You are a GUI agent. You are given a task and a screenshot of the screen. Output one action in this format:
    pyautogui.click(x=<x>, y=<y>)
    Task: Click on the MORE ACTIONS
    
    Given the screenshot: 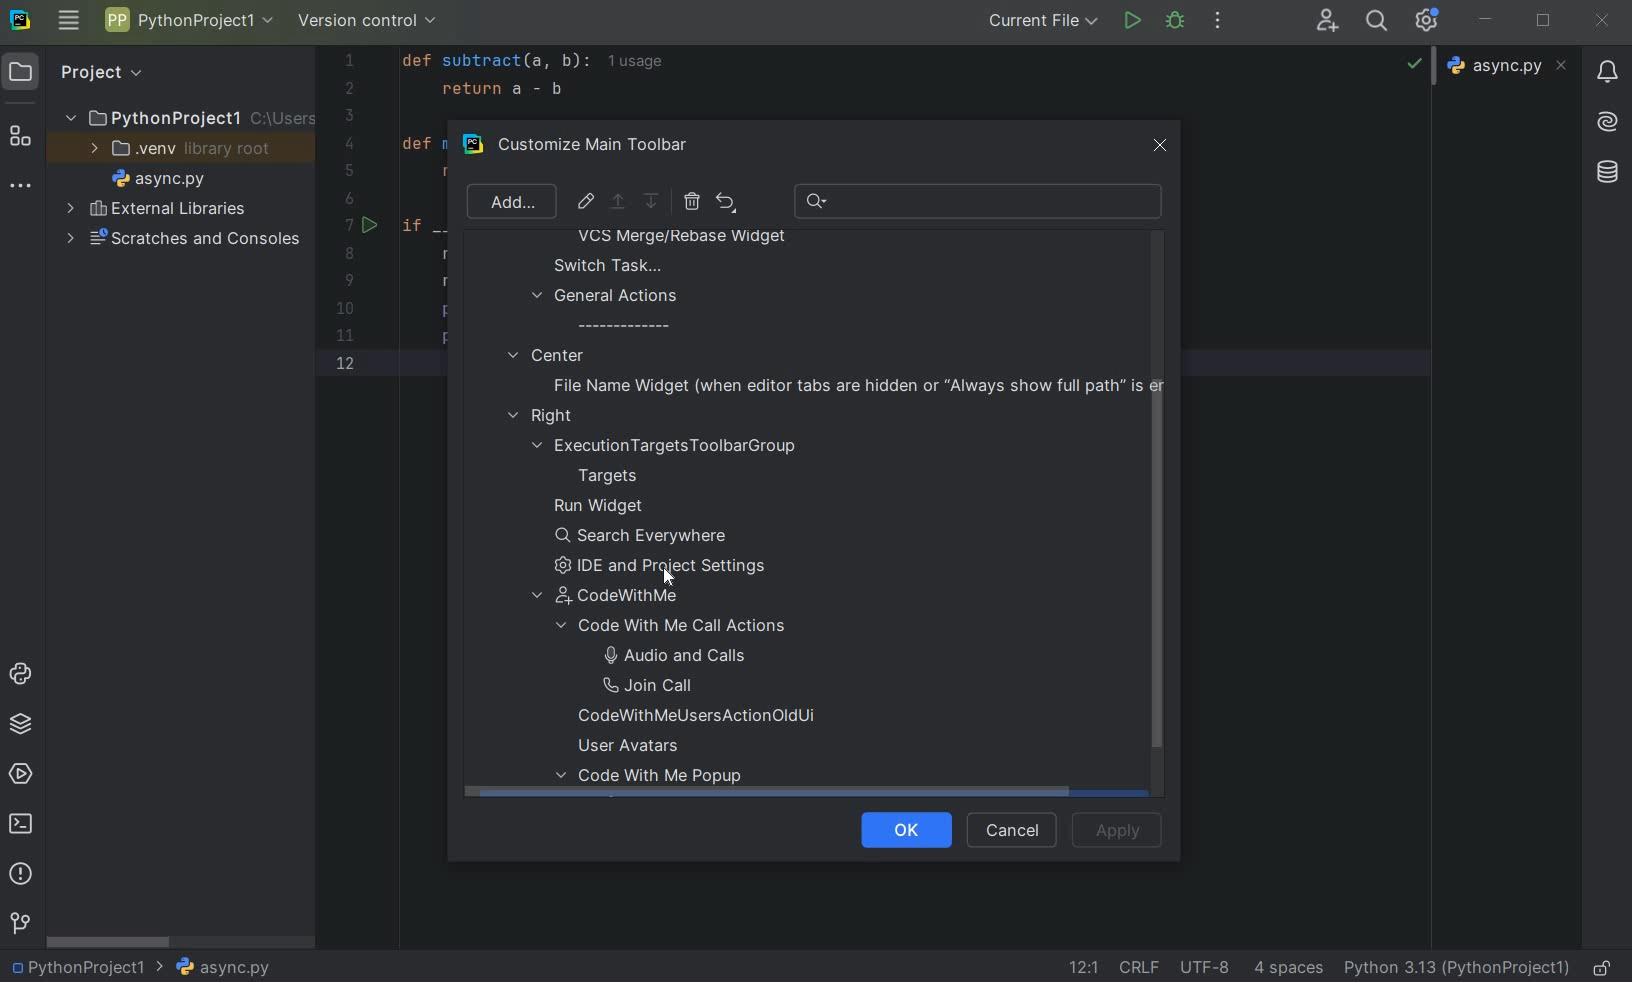 What is the action you would take?
    pyautogui.click(x=1219, y=21)
    